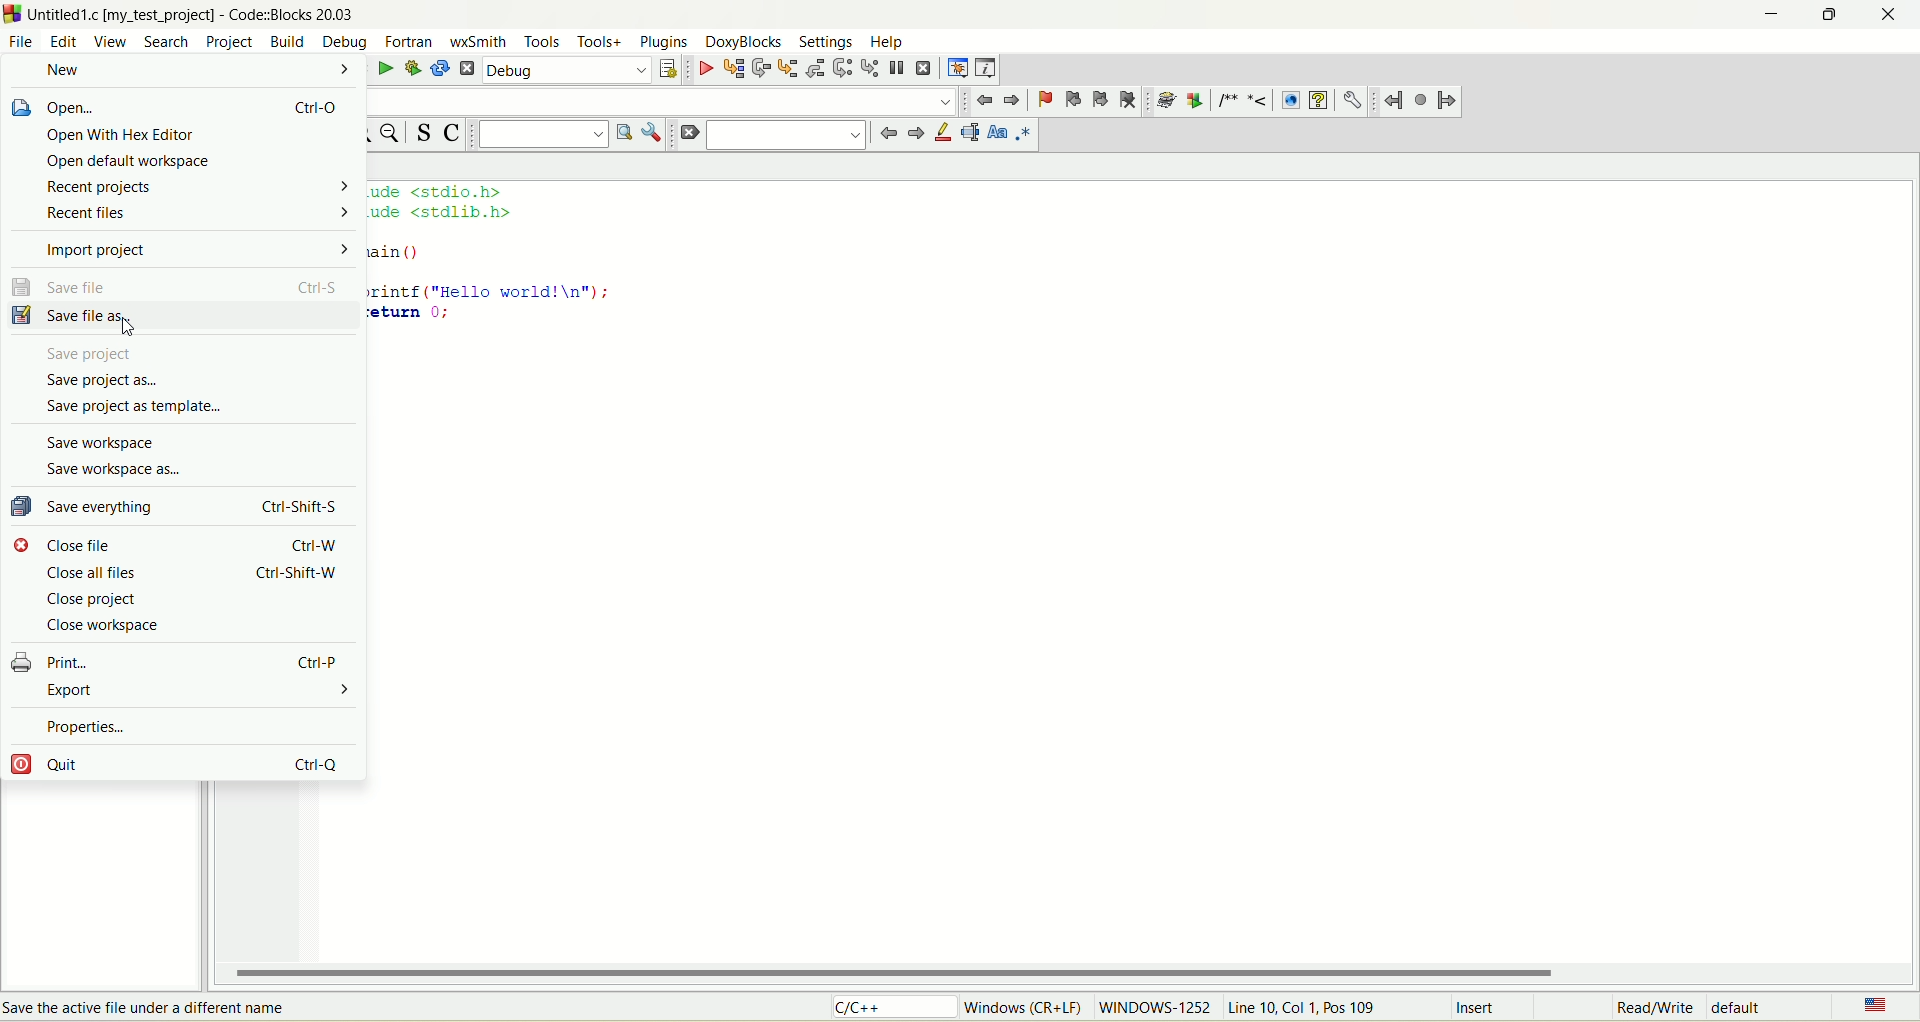 The height and width of the screenshot is (1022, 1920). What do you see at coordinates (788, 68) in the screenshot?
I see `step into` at bounding box center [788, 68].